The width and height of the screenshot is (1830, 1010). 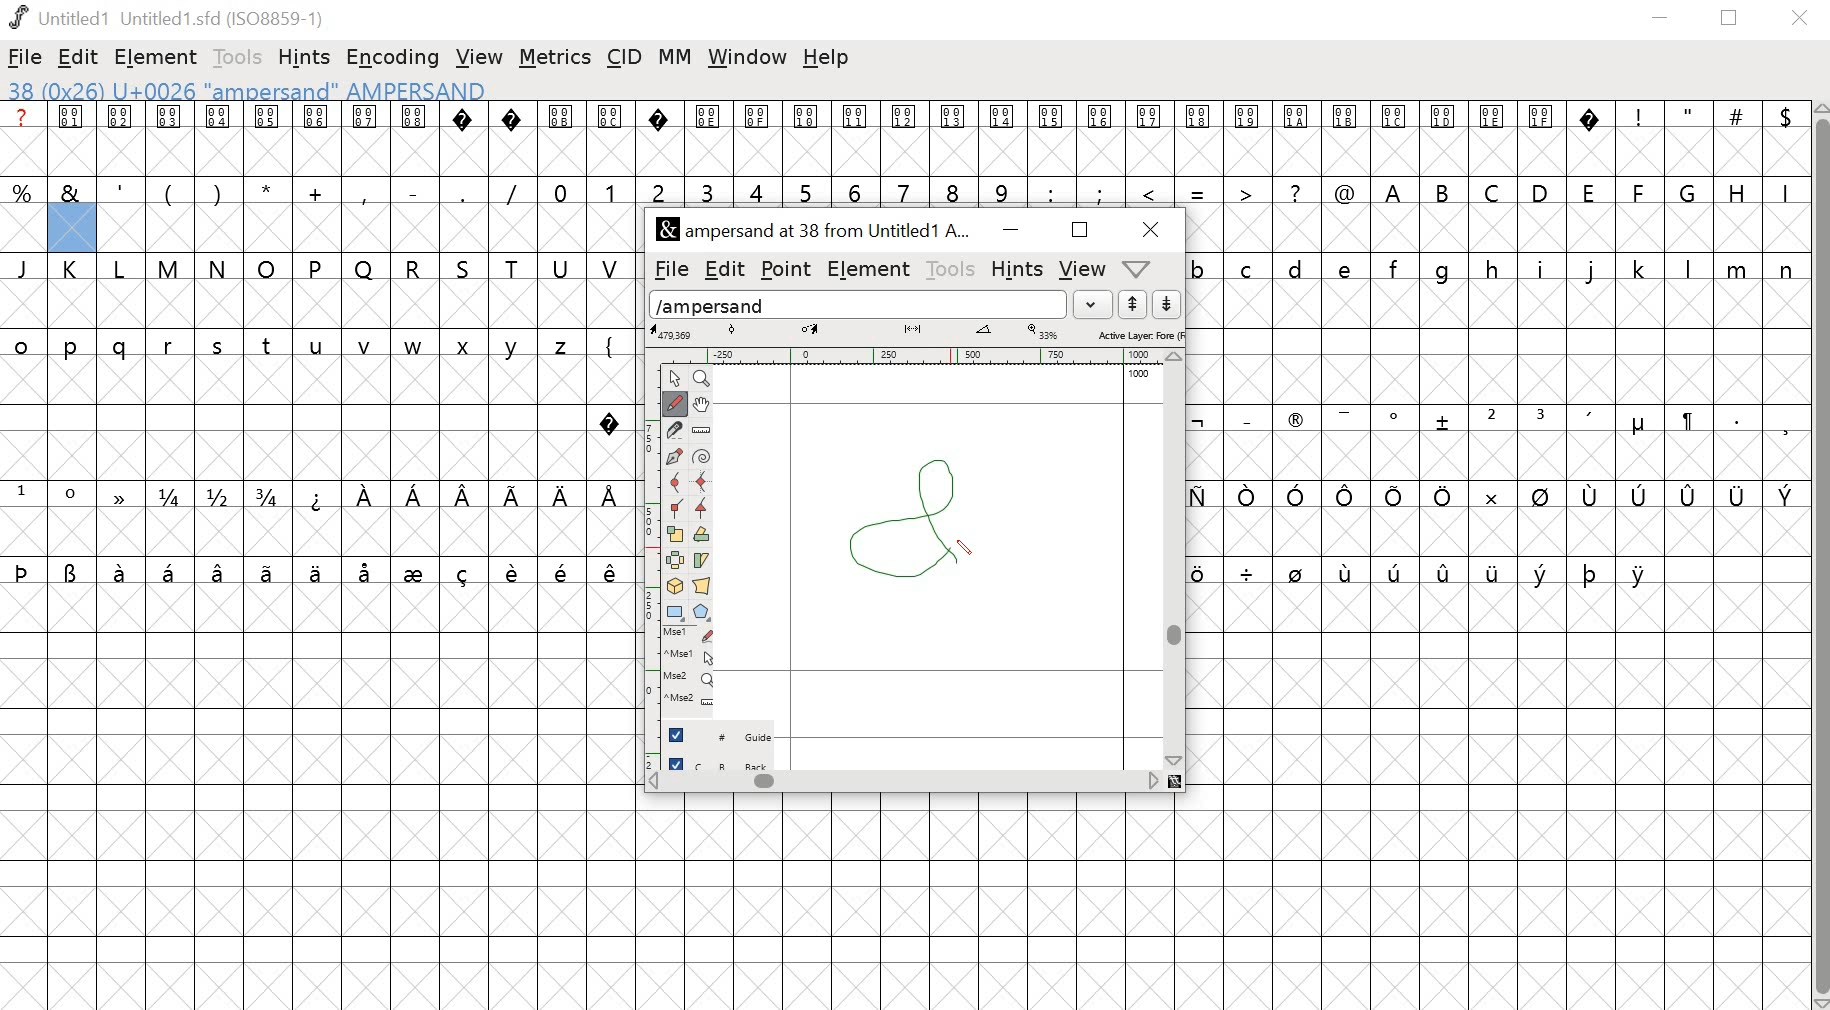 I want to click on 0001, so click(x=74, y=139).